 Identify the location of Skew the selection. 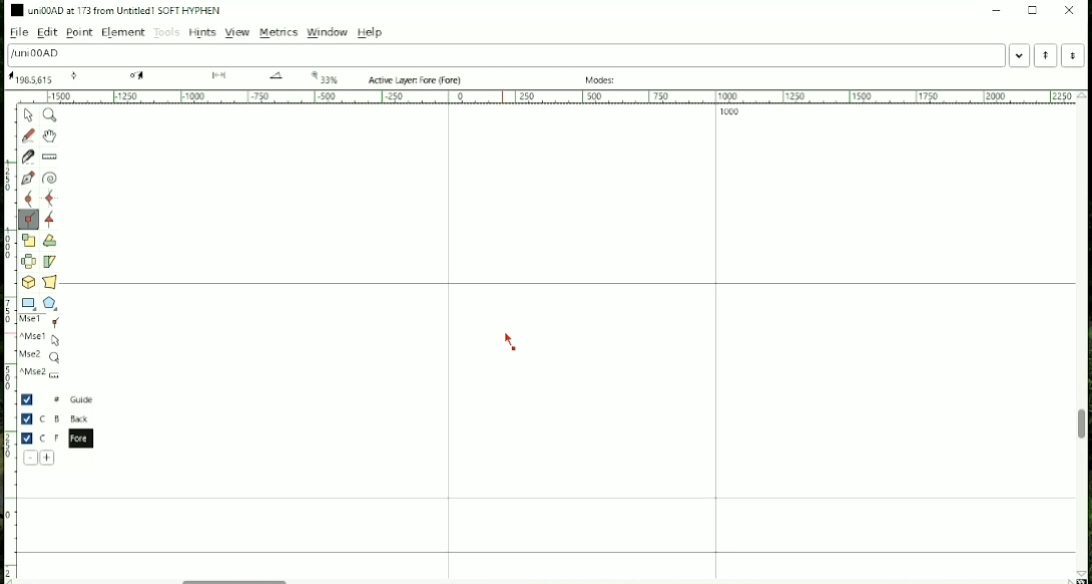
(49, 262).